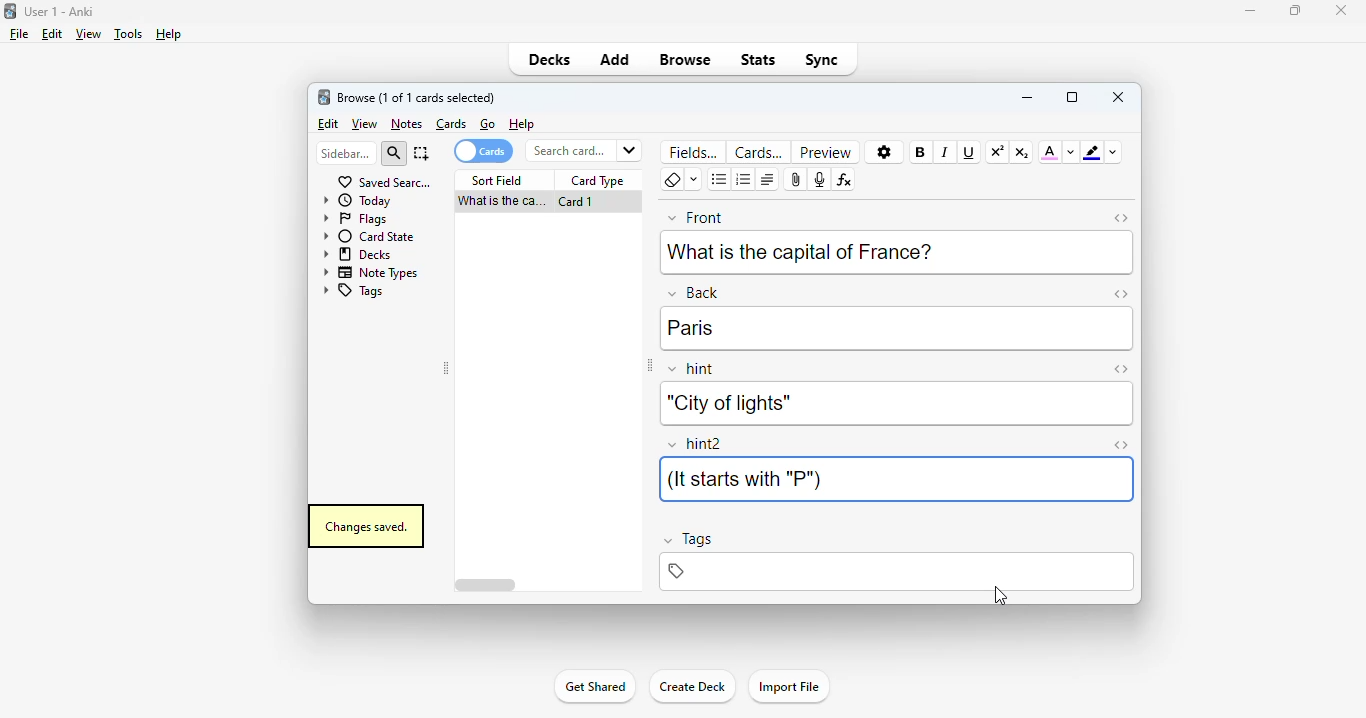  I want to click on tags, so click(352, 292).